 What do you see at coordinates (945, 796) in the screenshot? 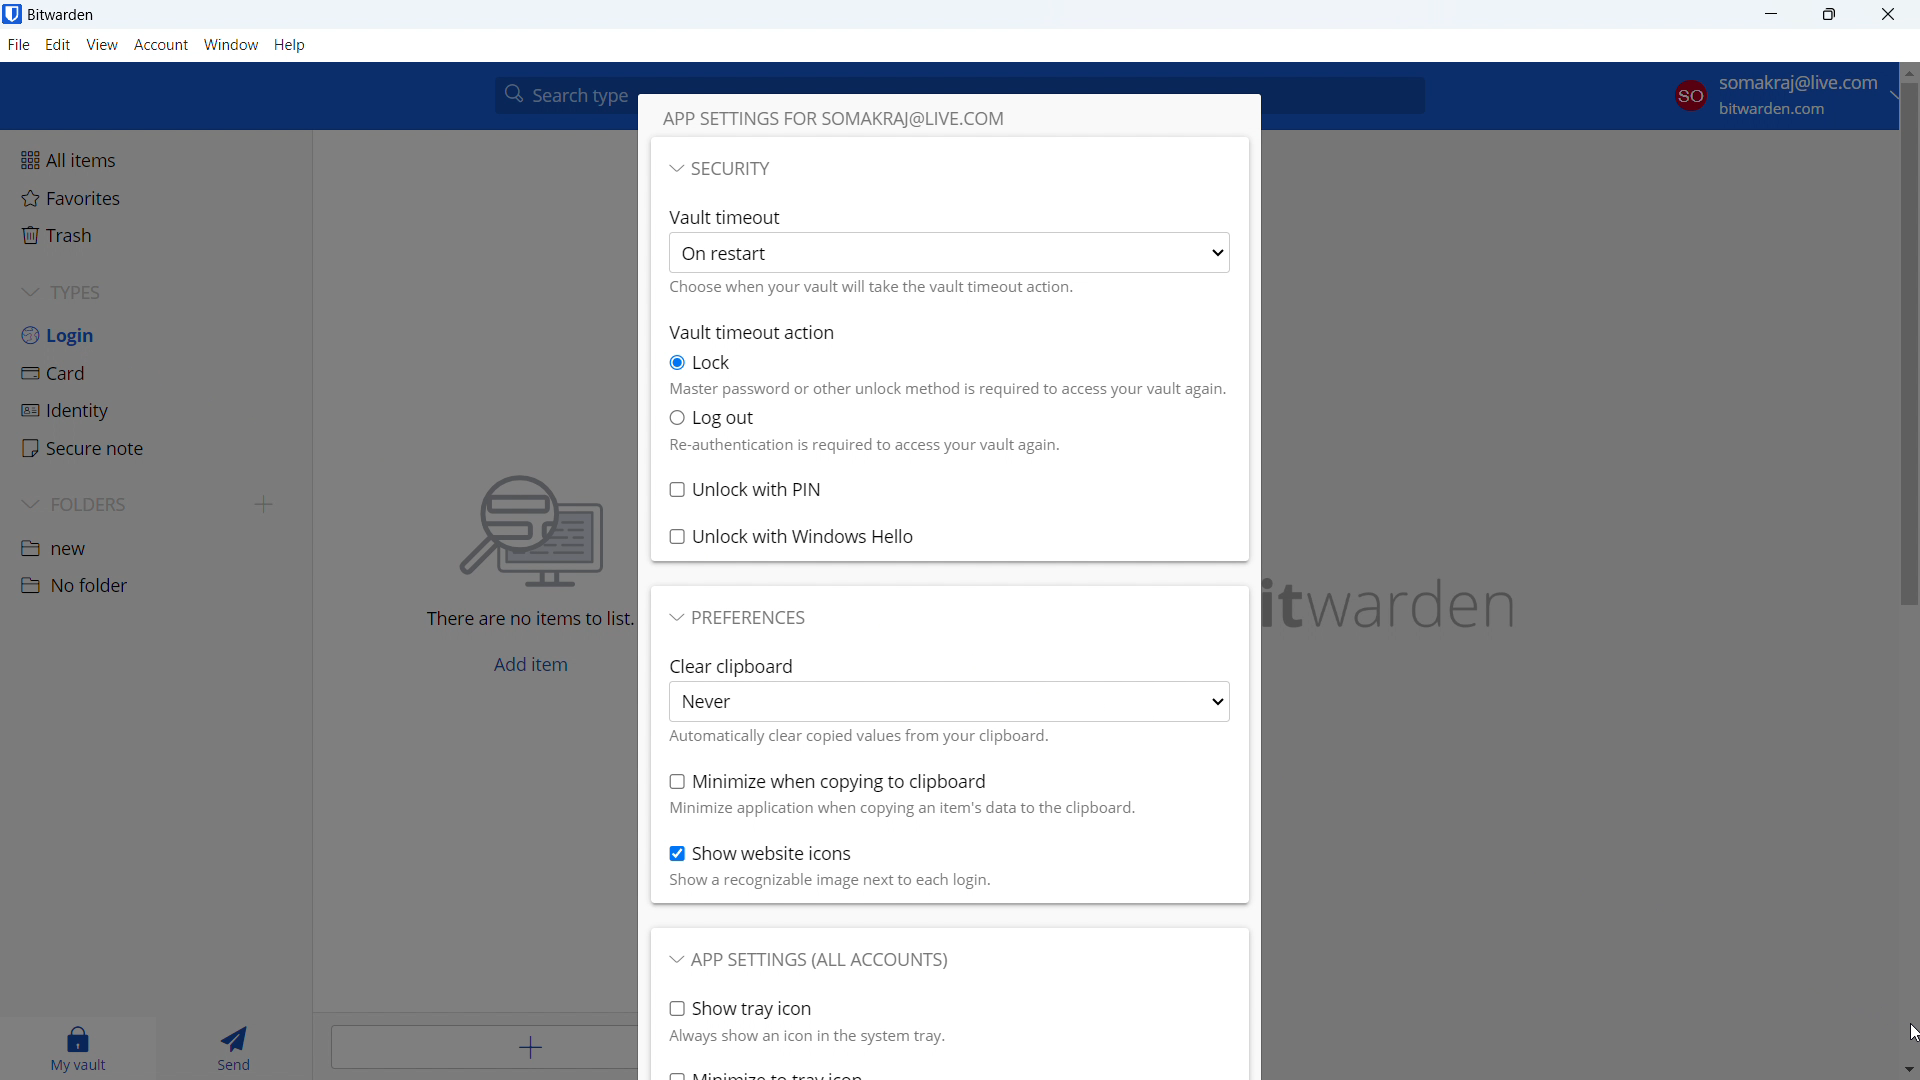
I see `minimize when copying to clipboard` at bounding box center [945, 796].